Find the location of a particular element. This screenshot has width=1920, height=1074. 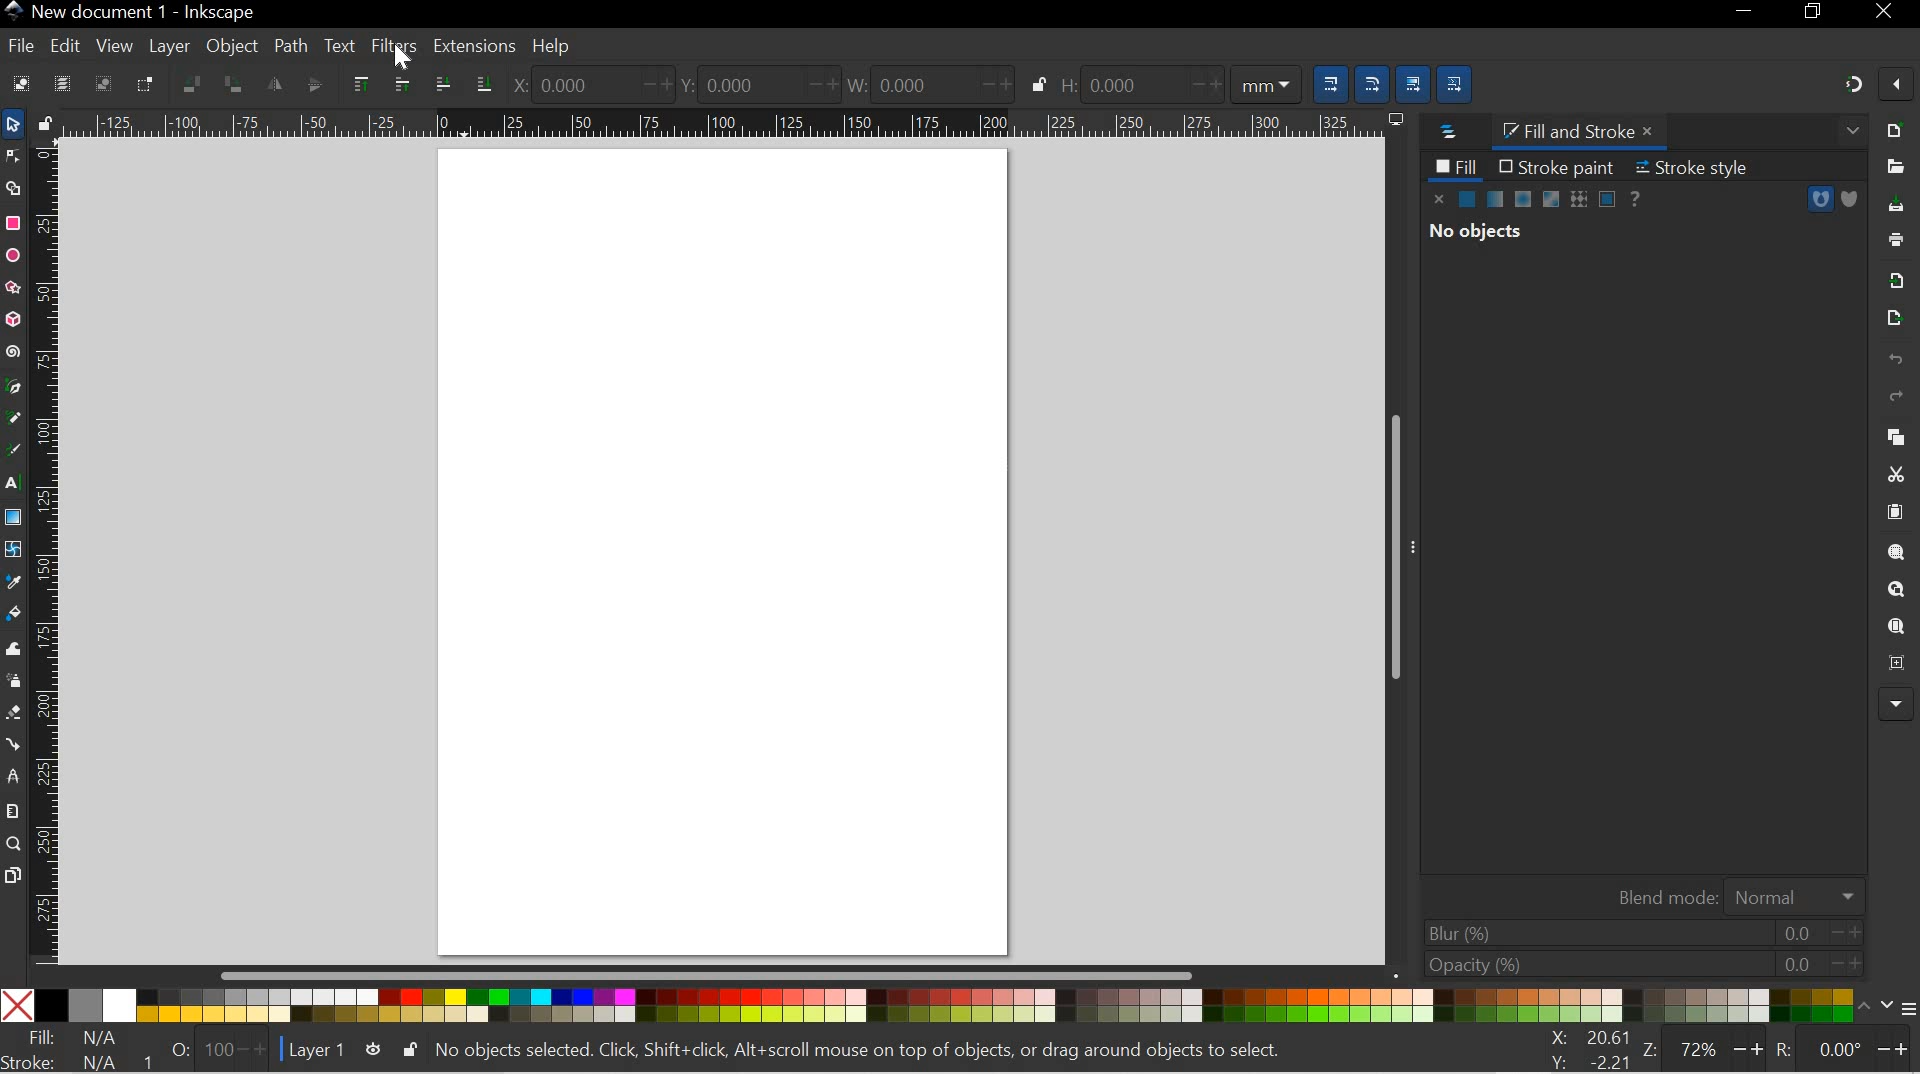

ZOOM OUT OR ZOOM IN is located at coordinates (1705, 1049).